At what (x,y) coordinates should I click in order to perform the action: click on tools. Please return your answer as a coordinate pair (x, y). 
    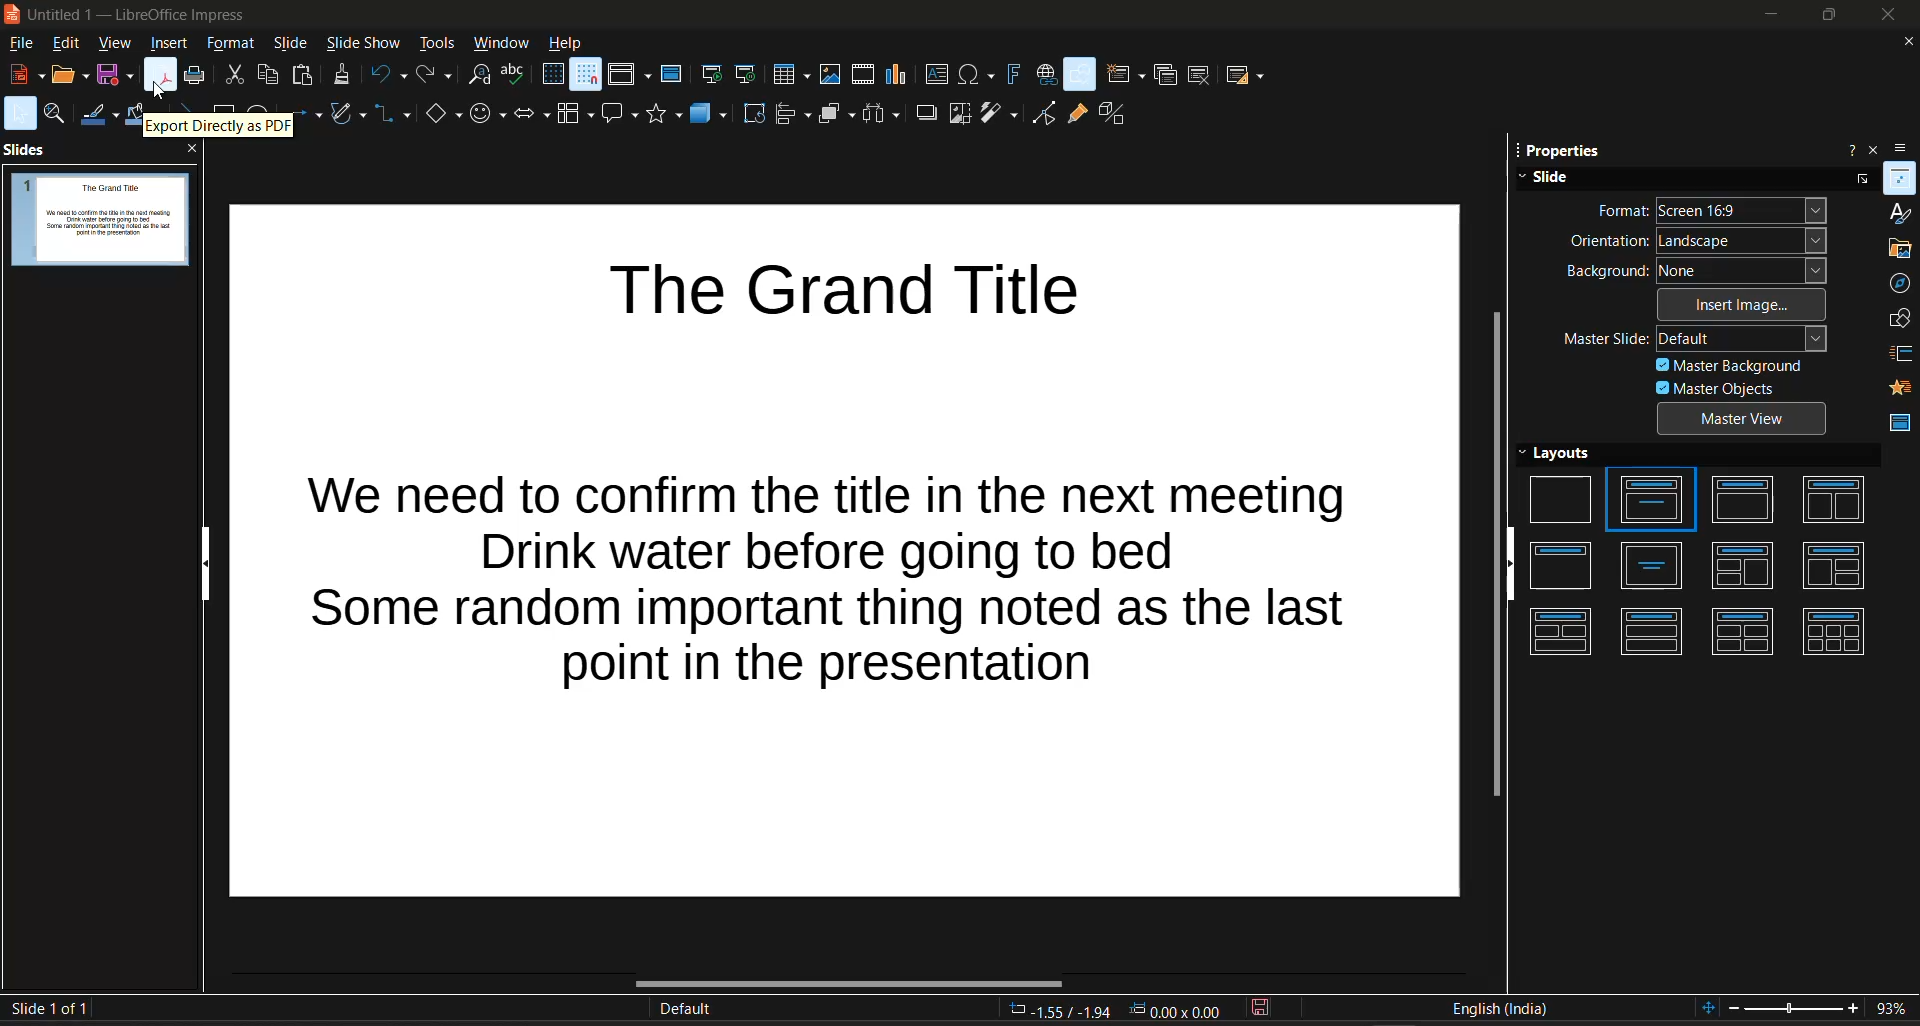
    Looking at the image, I should click on (437, 43).